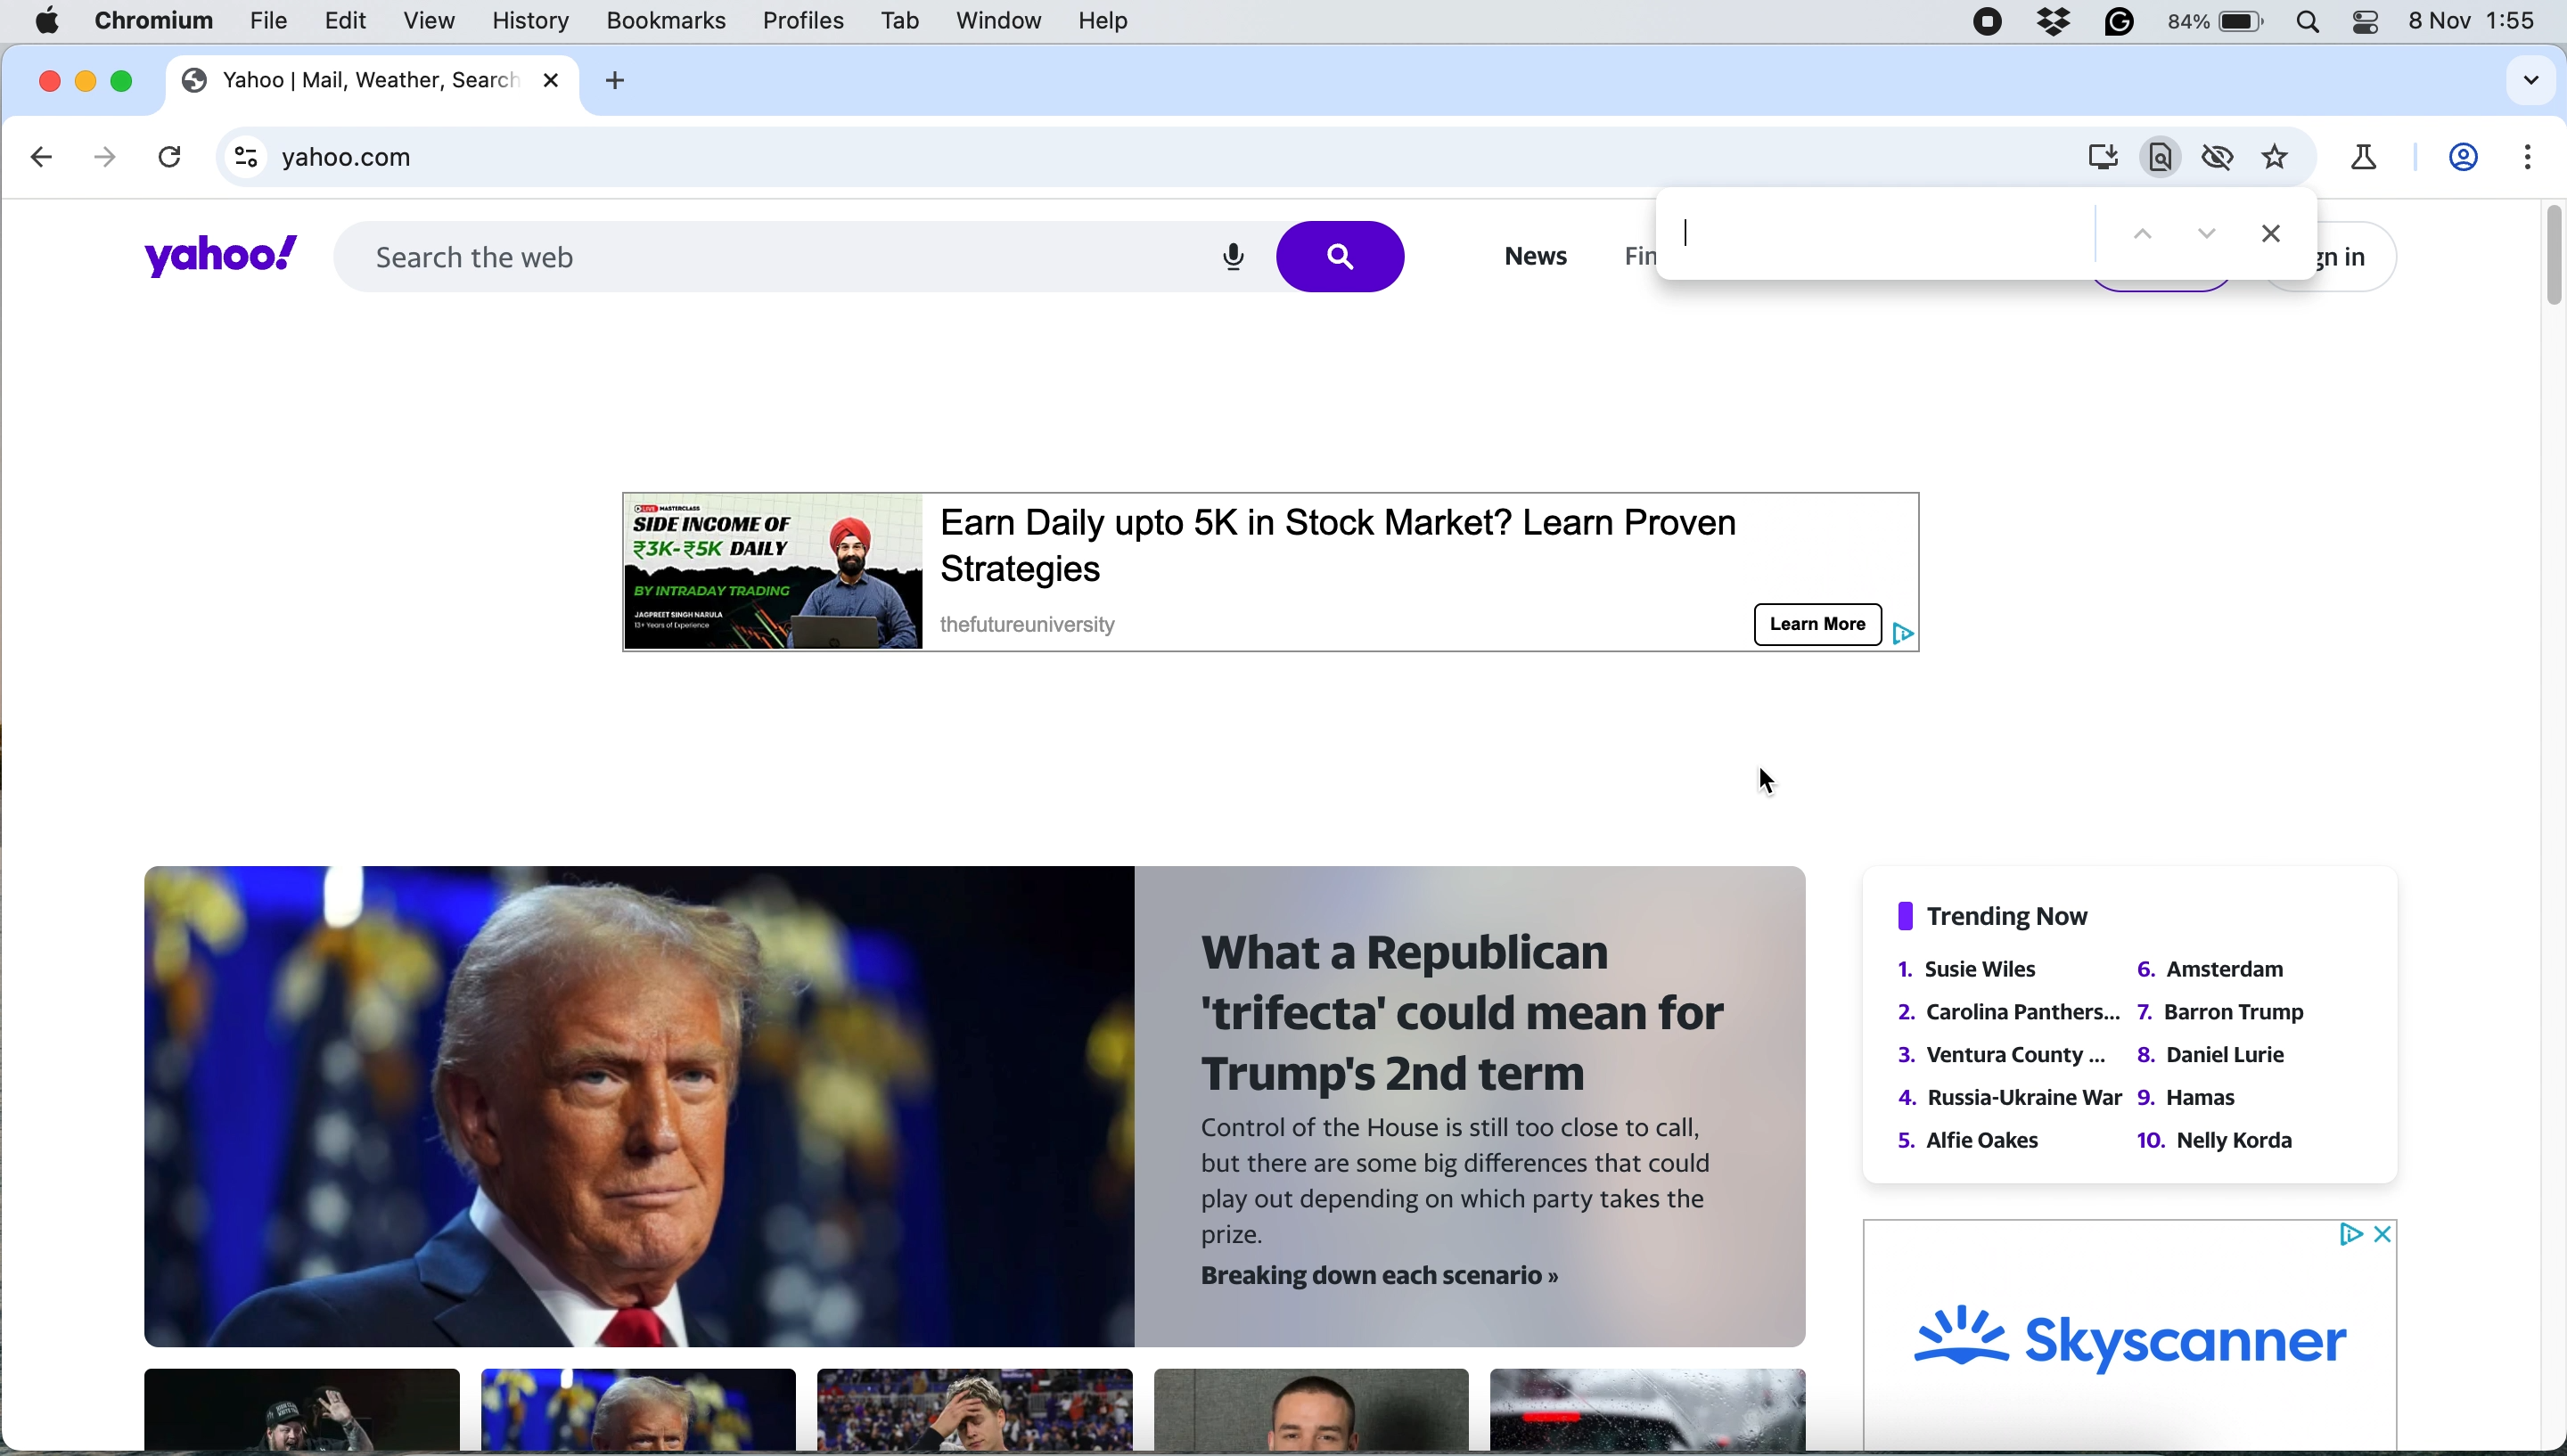  What do you see at coordinates (2119, 21) in the screenshot?
I see `grammarly` at bounding box center [2119, 21].